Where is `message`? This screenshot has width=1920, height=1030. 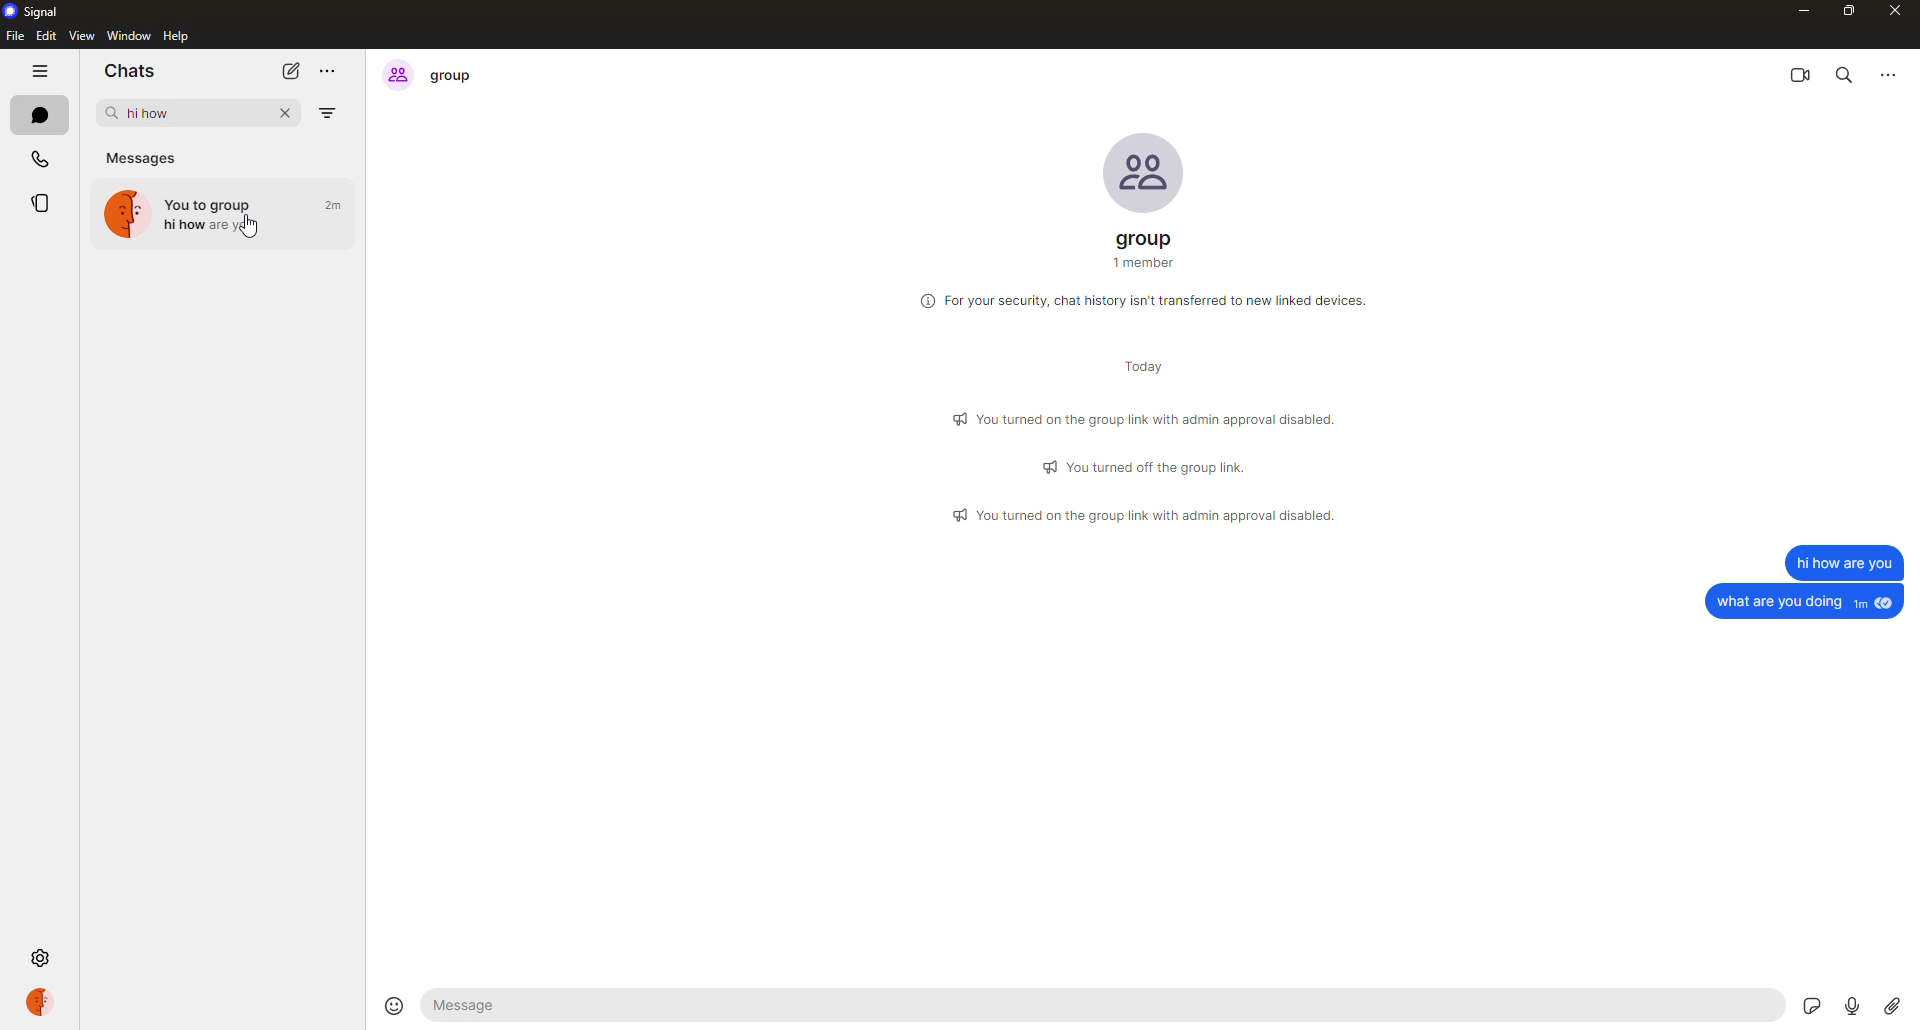 message is located at coordinates (1842, 561).